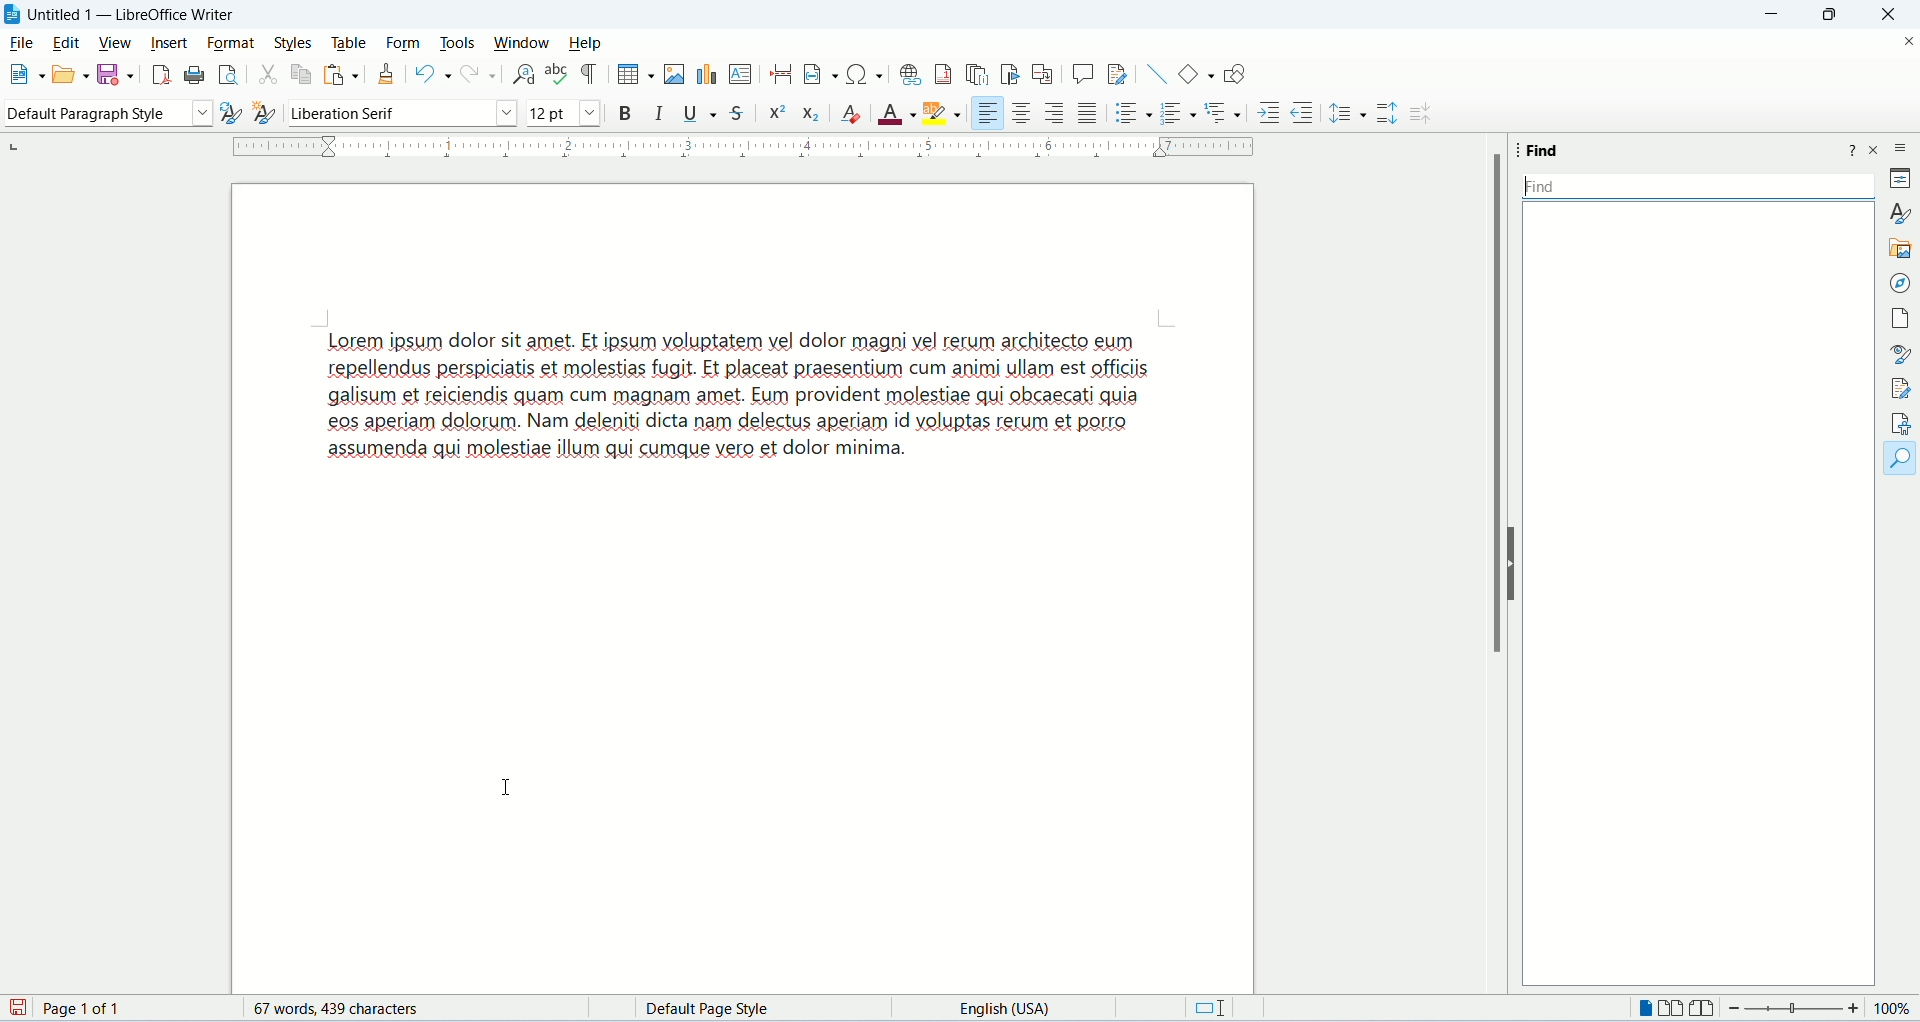 Image resolution: width=1920 pixels, height=1022 pixels. Describe the element at coordinates (1083, 72) in the screenshot. I see `insert comment` at that location.